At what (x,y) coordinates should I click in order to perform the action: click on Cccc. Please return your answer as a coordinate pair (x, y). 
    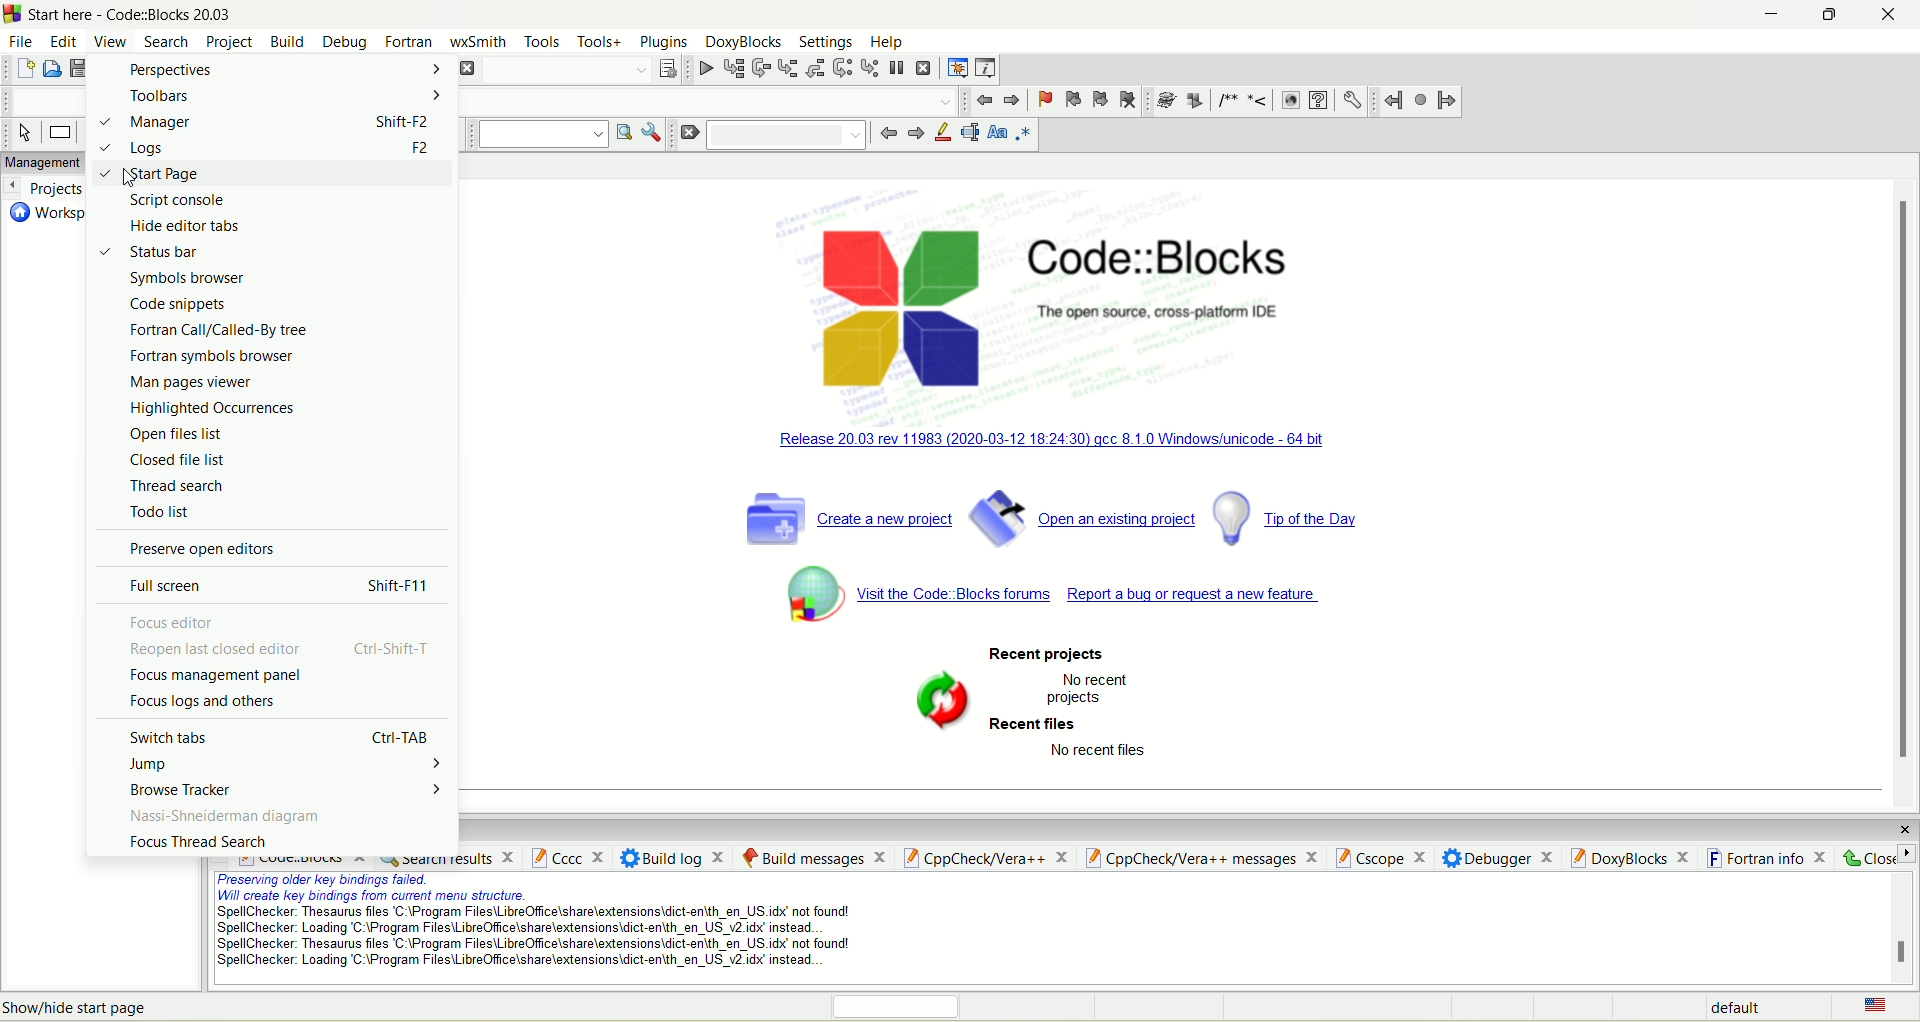
    Looking at the image, I should click on (567, 858).